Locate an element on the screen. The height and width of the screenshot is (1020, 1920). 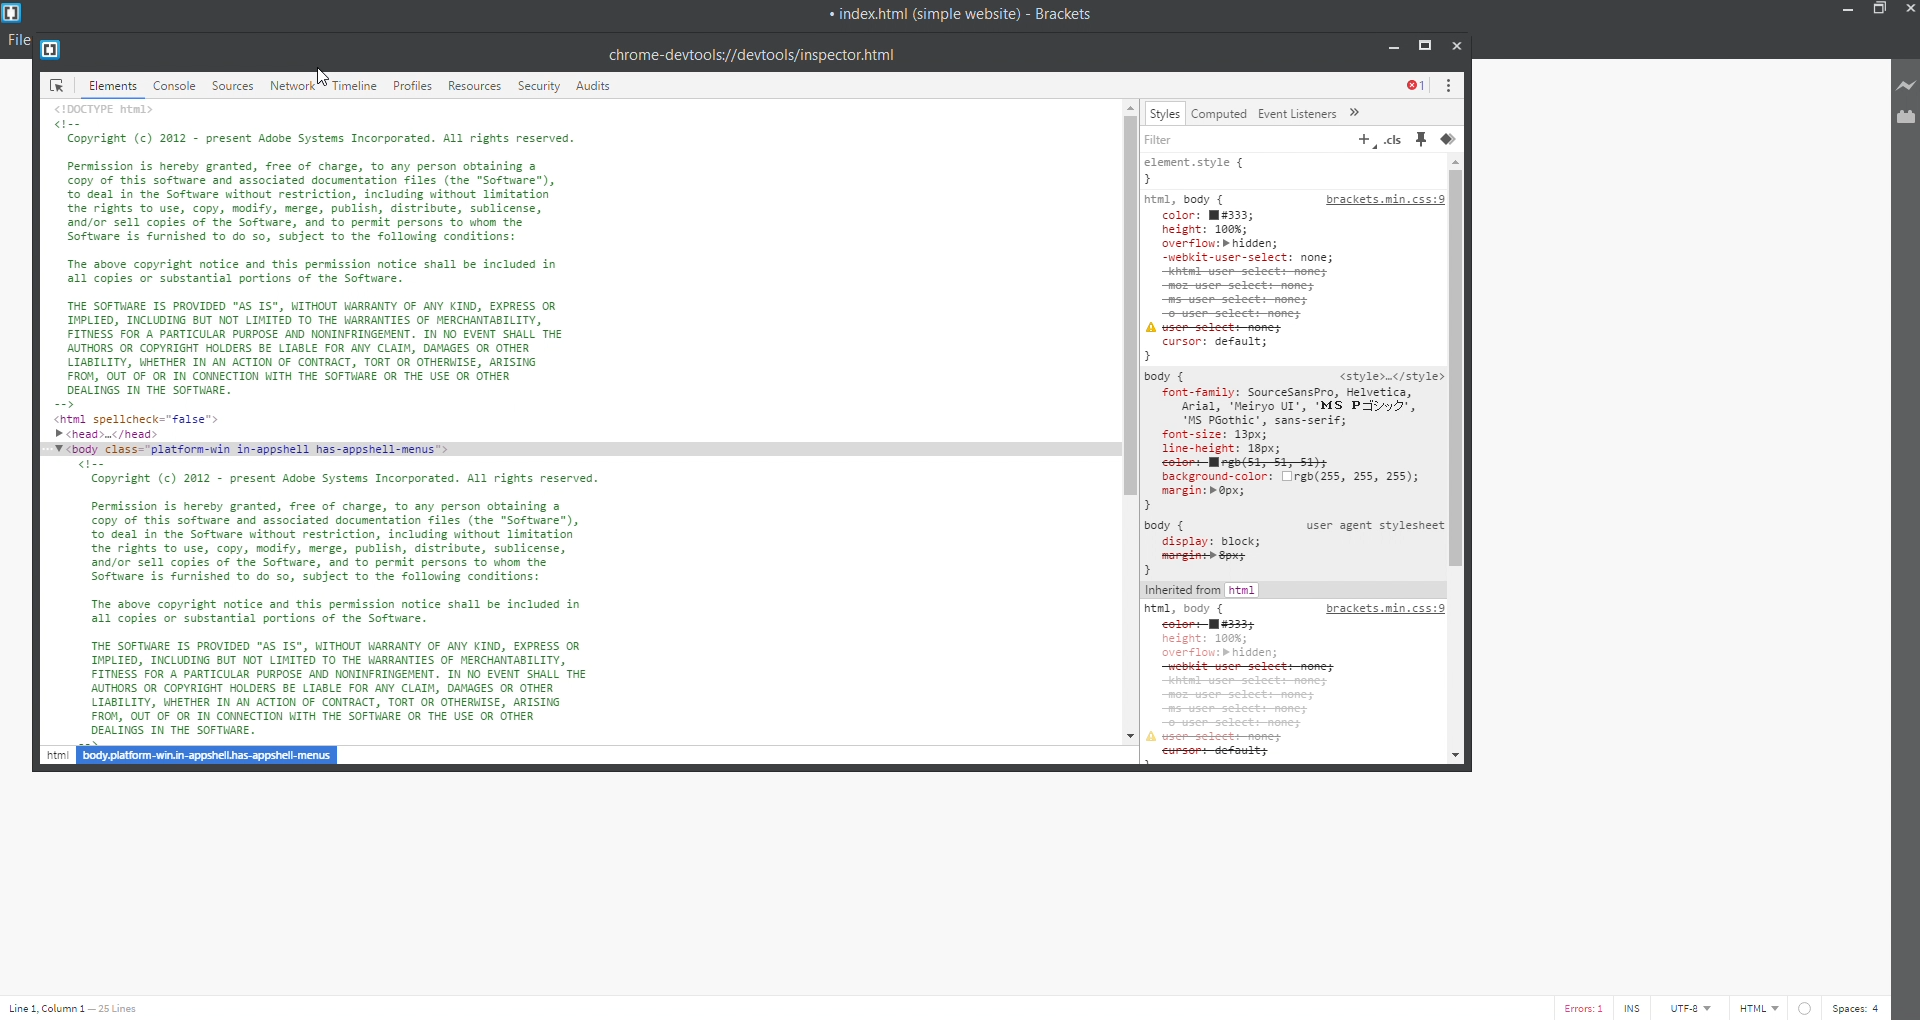
encoding is located at coordinates (1696, 1008).